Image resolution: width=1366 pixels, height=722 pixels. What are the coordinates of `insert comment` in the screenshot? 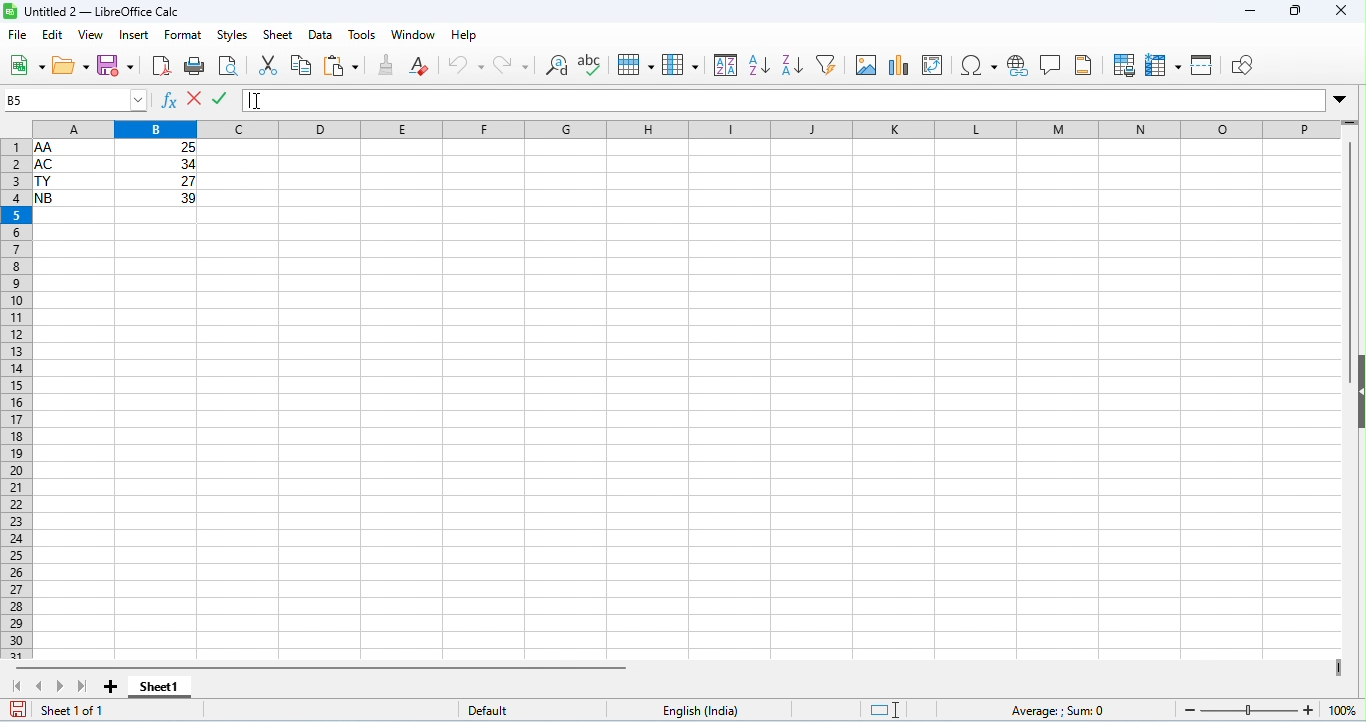 It's located at (1050, 65).